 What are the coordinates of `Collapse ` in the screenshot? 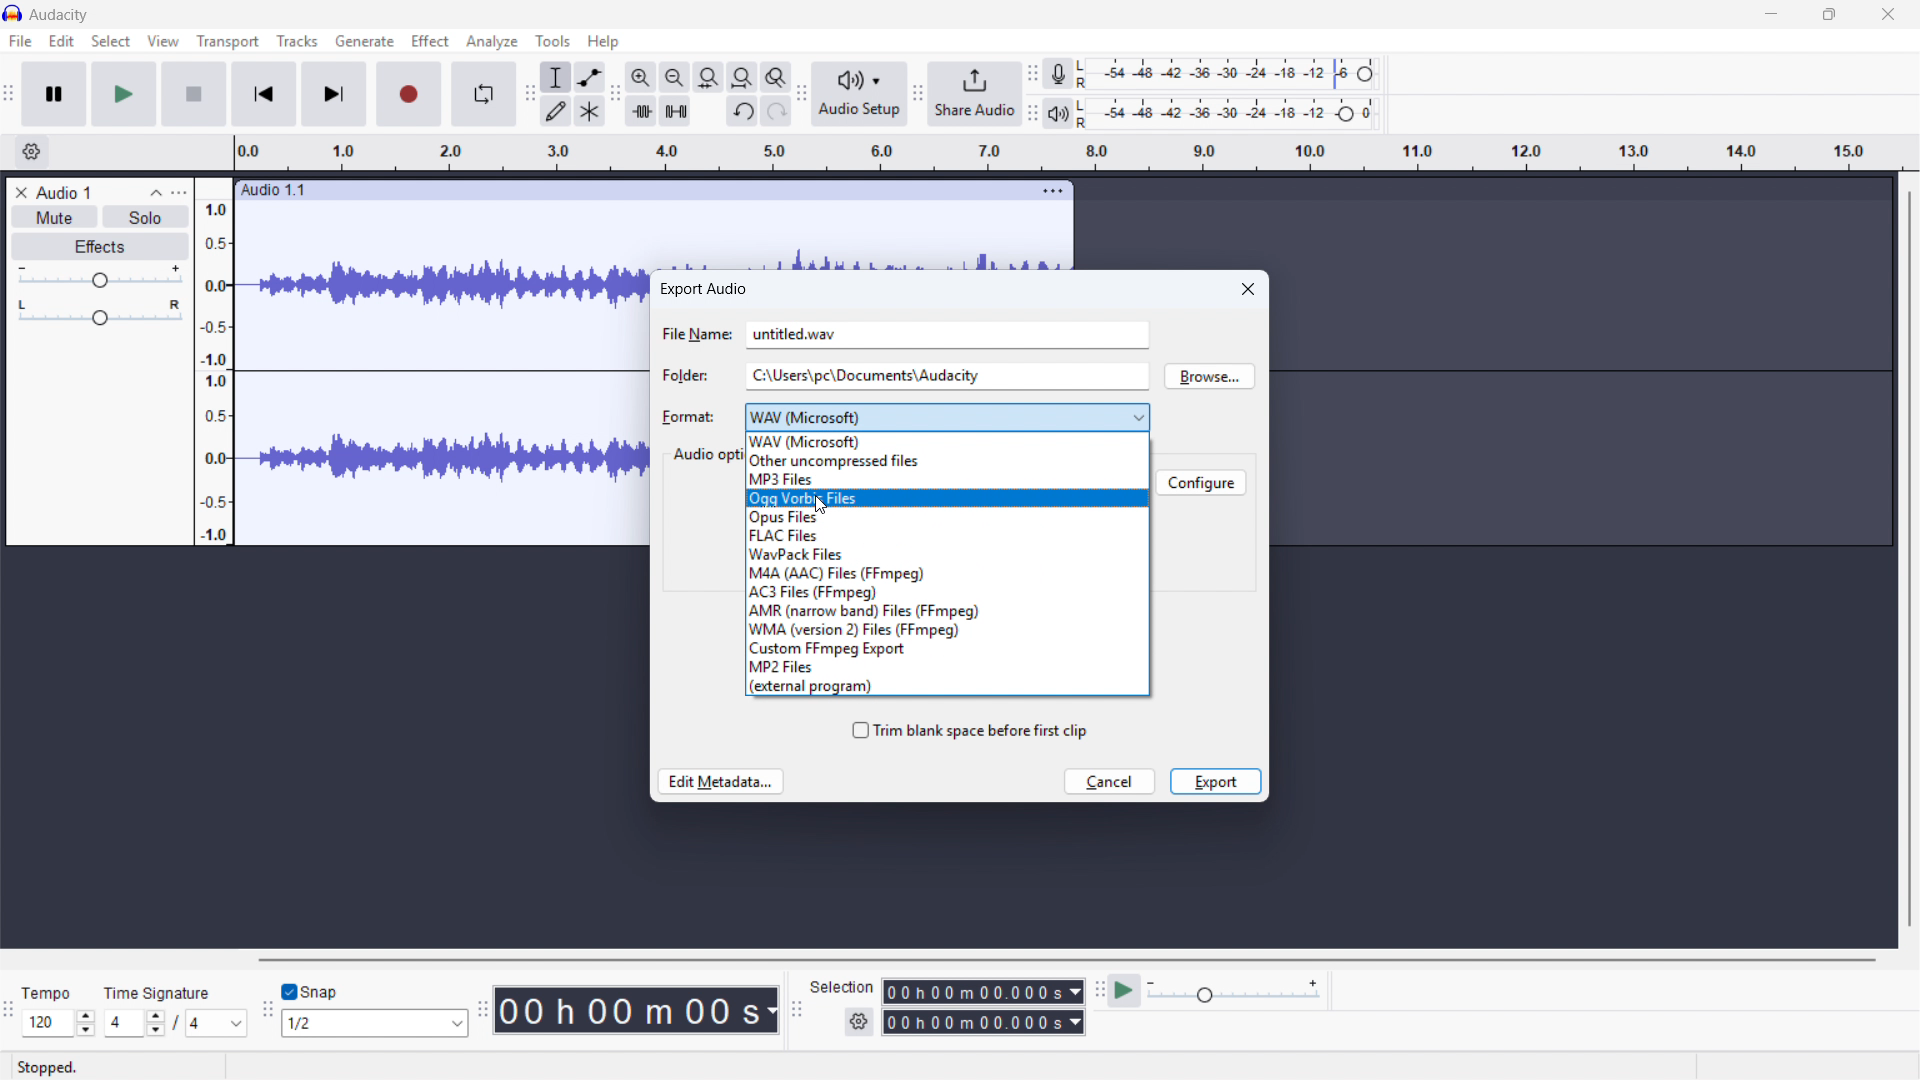 It's located at (156, 192).